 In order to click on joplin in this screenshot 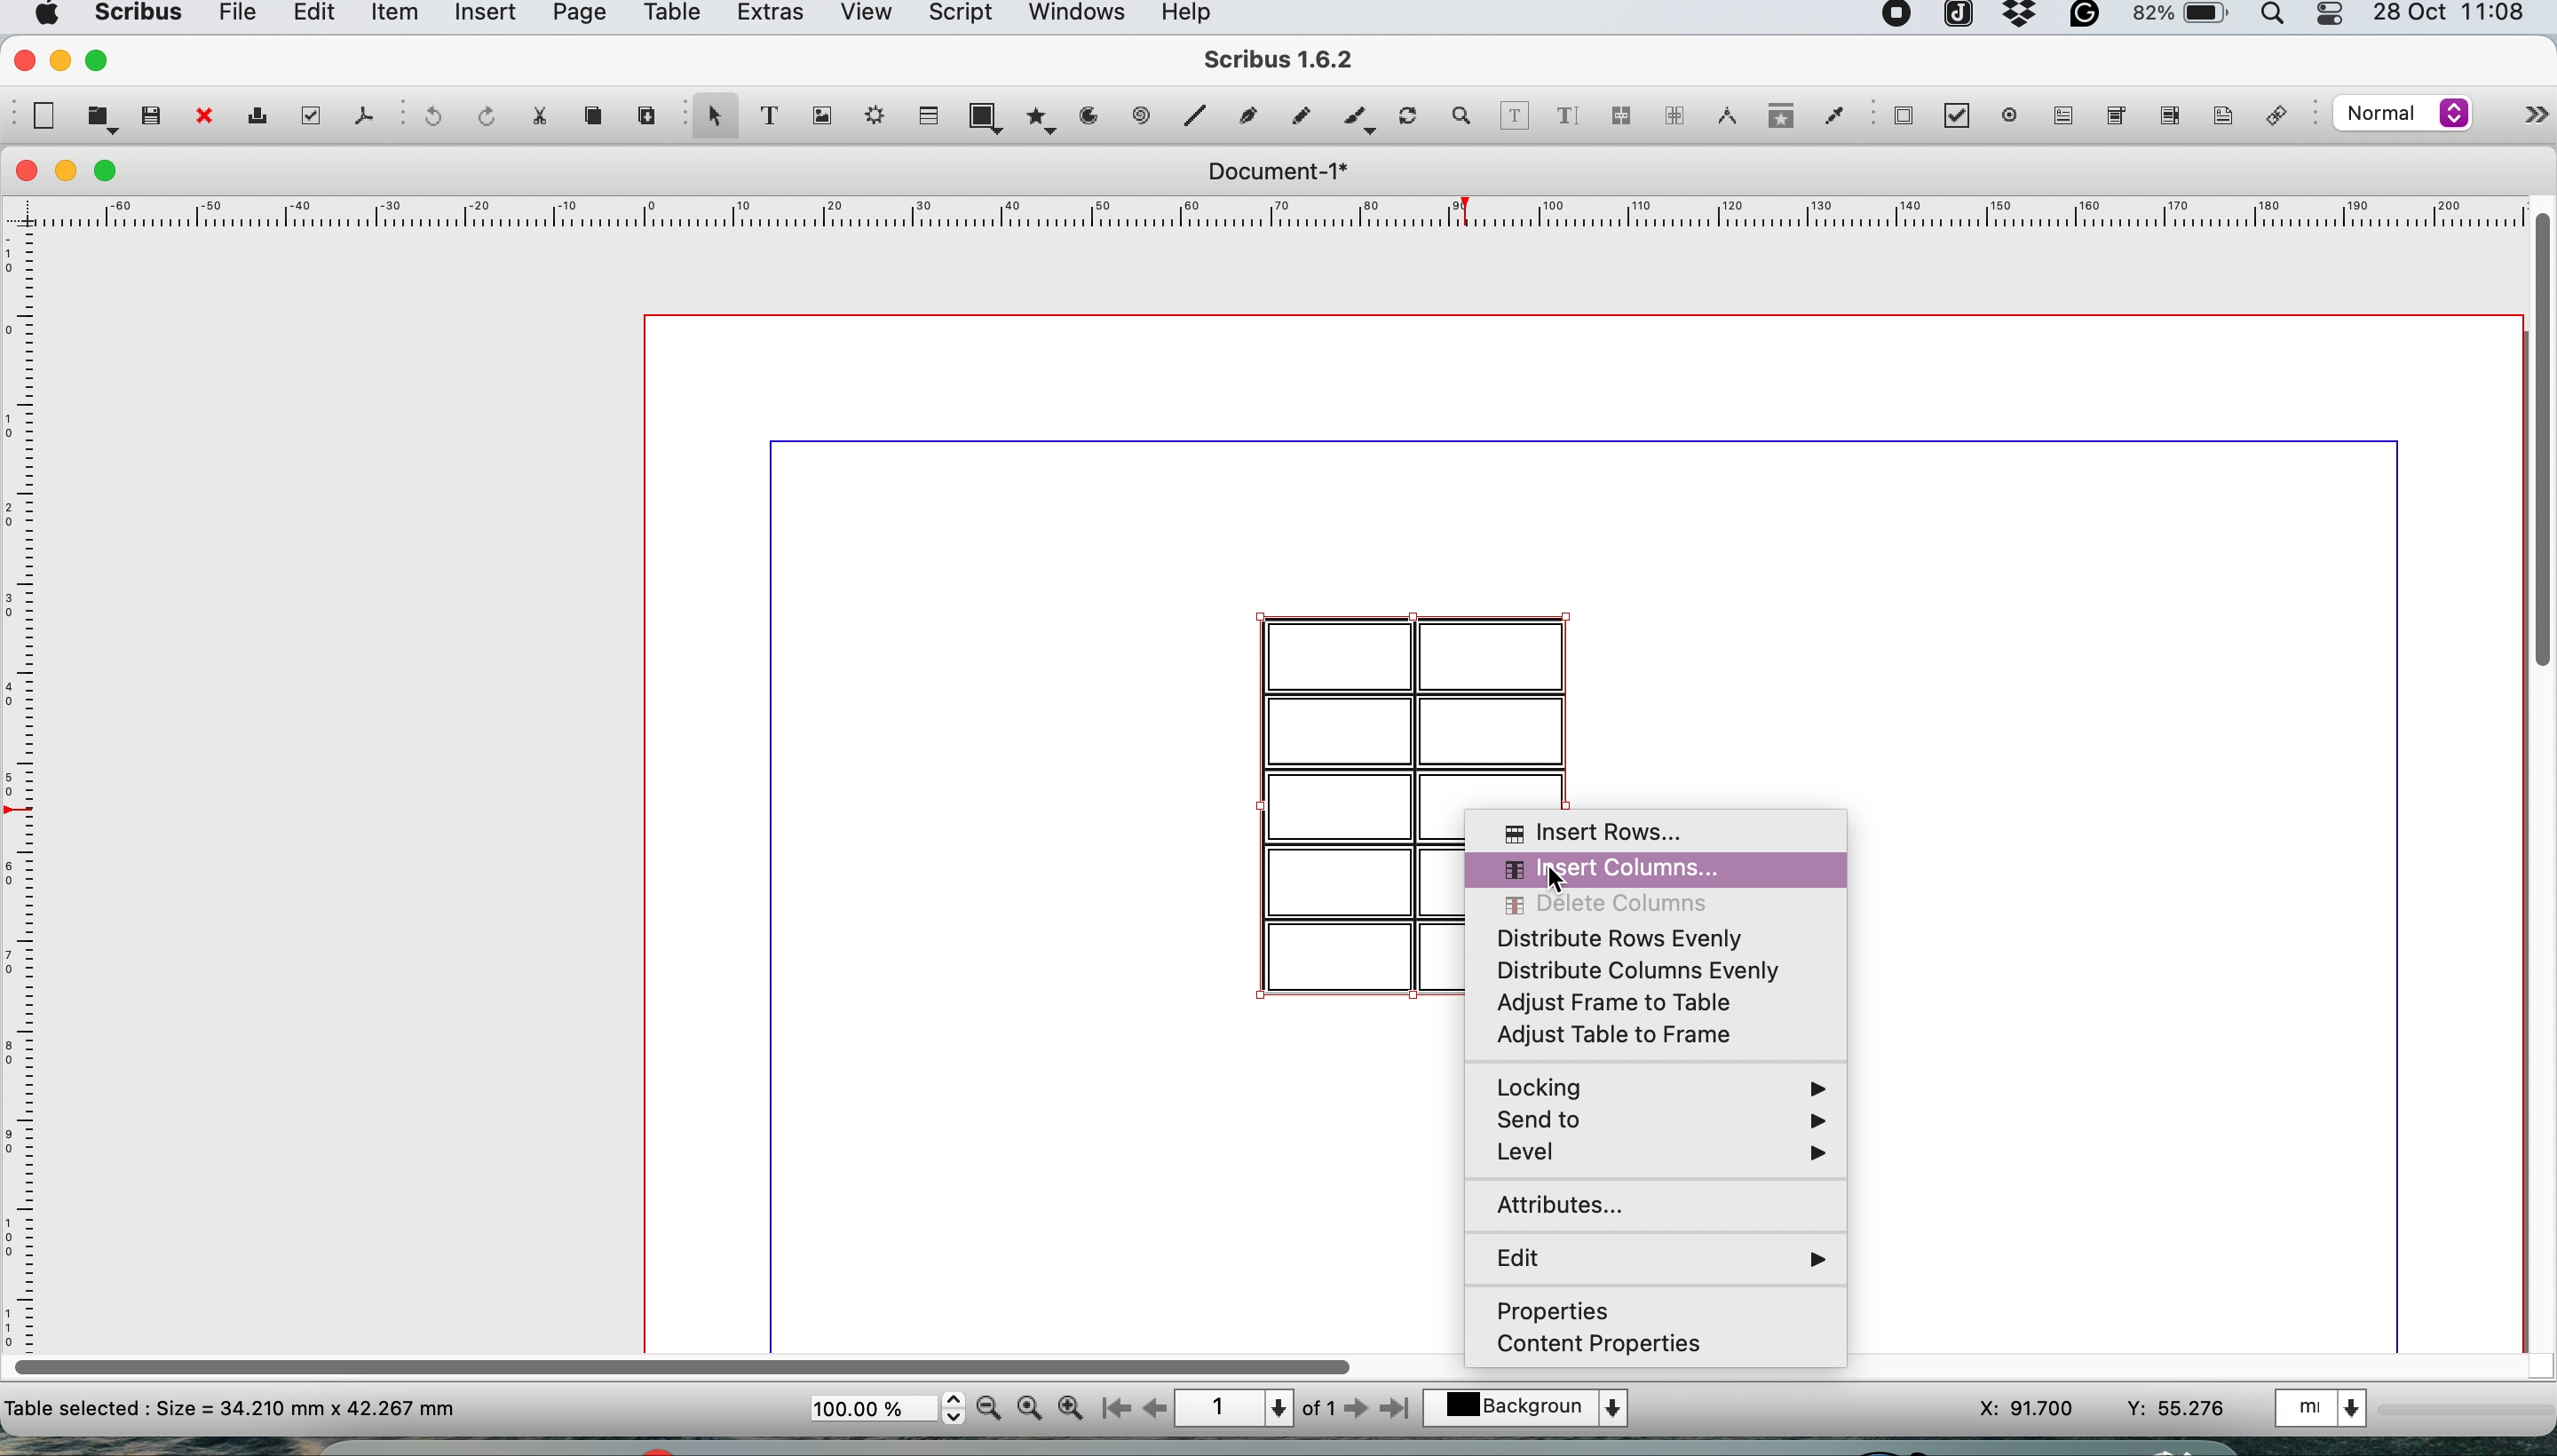, I will do `click(1956, 18)`.